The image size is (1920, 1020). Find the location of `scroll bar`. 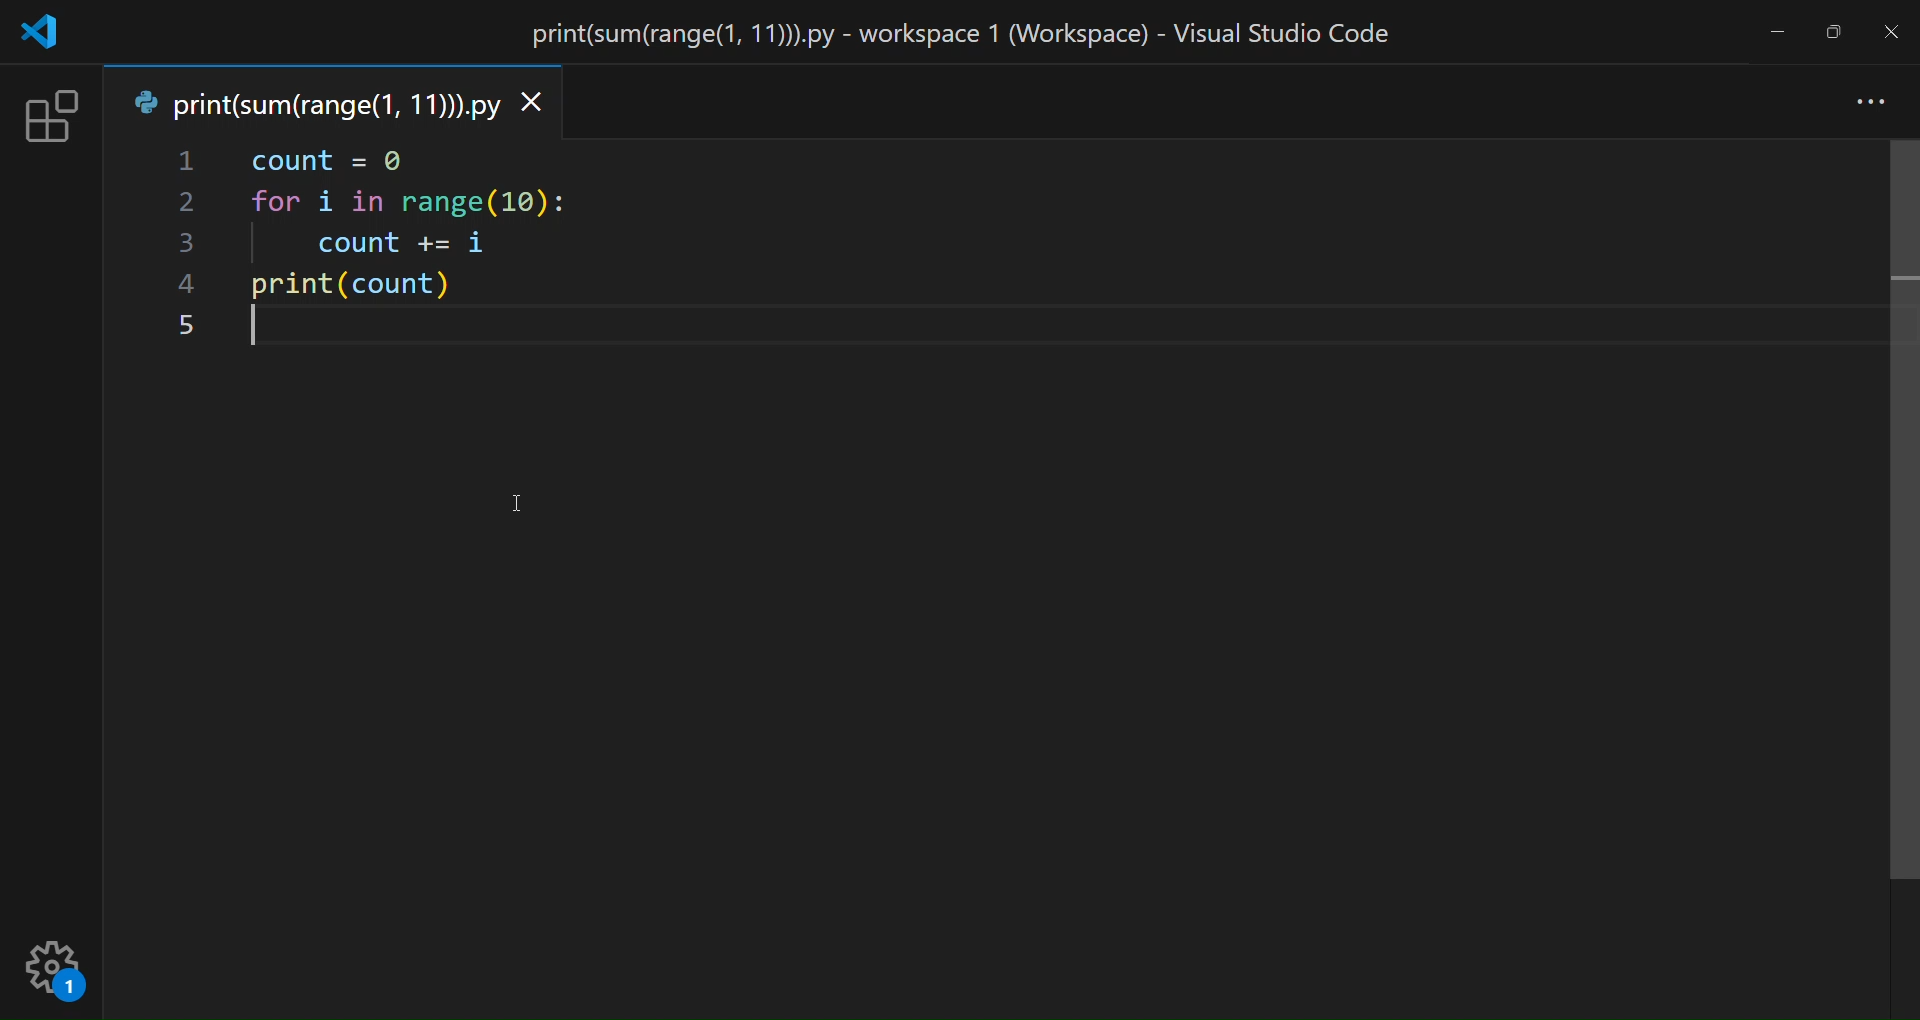

scroll bar is located at coordinates (1905, 512).